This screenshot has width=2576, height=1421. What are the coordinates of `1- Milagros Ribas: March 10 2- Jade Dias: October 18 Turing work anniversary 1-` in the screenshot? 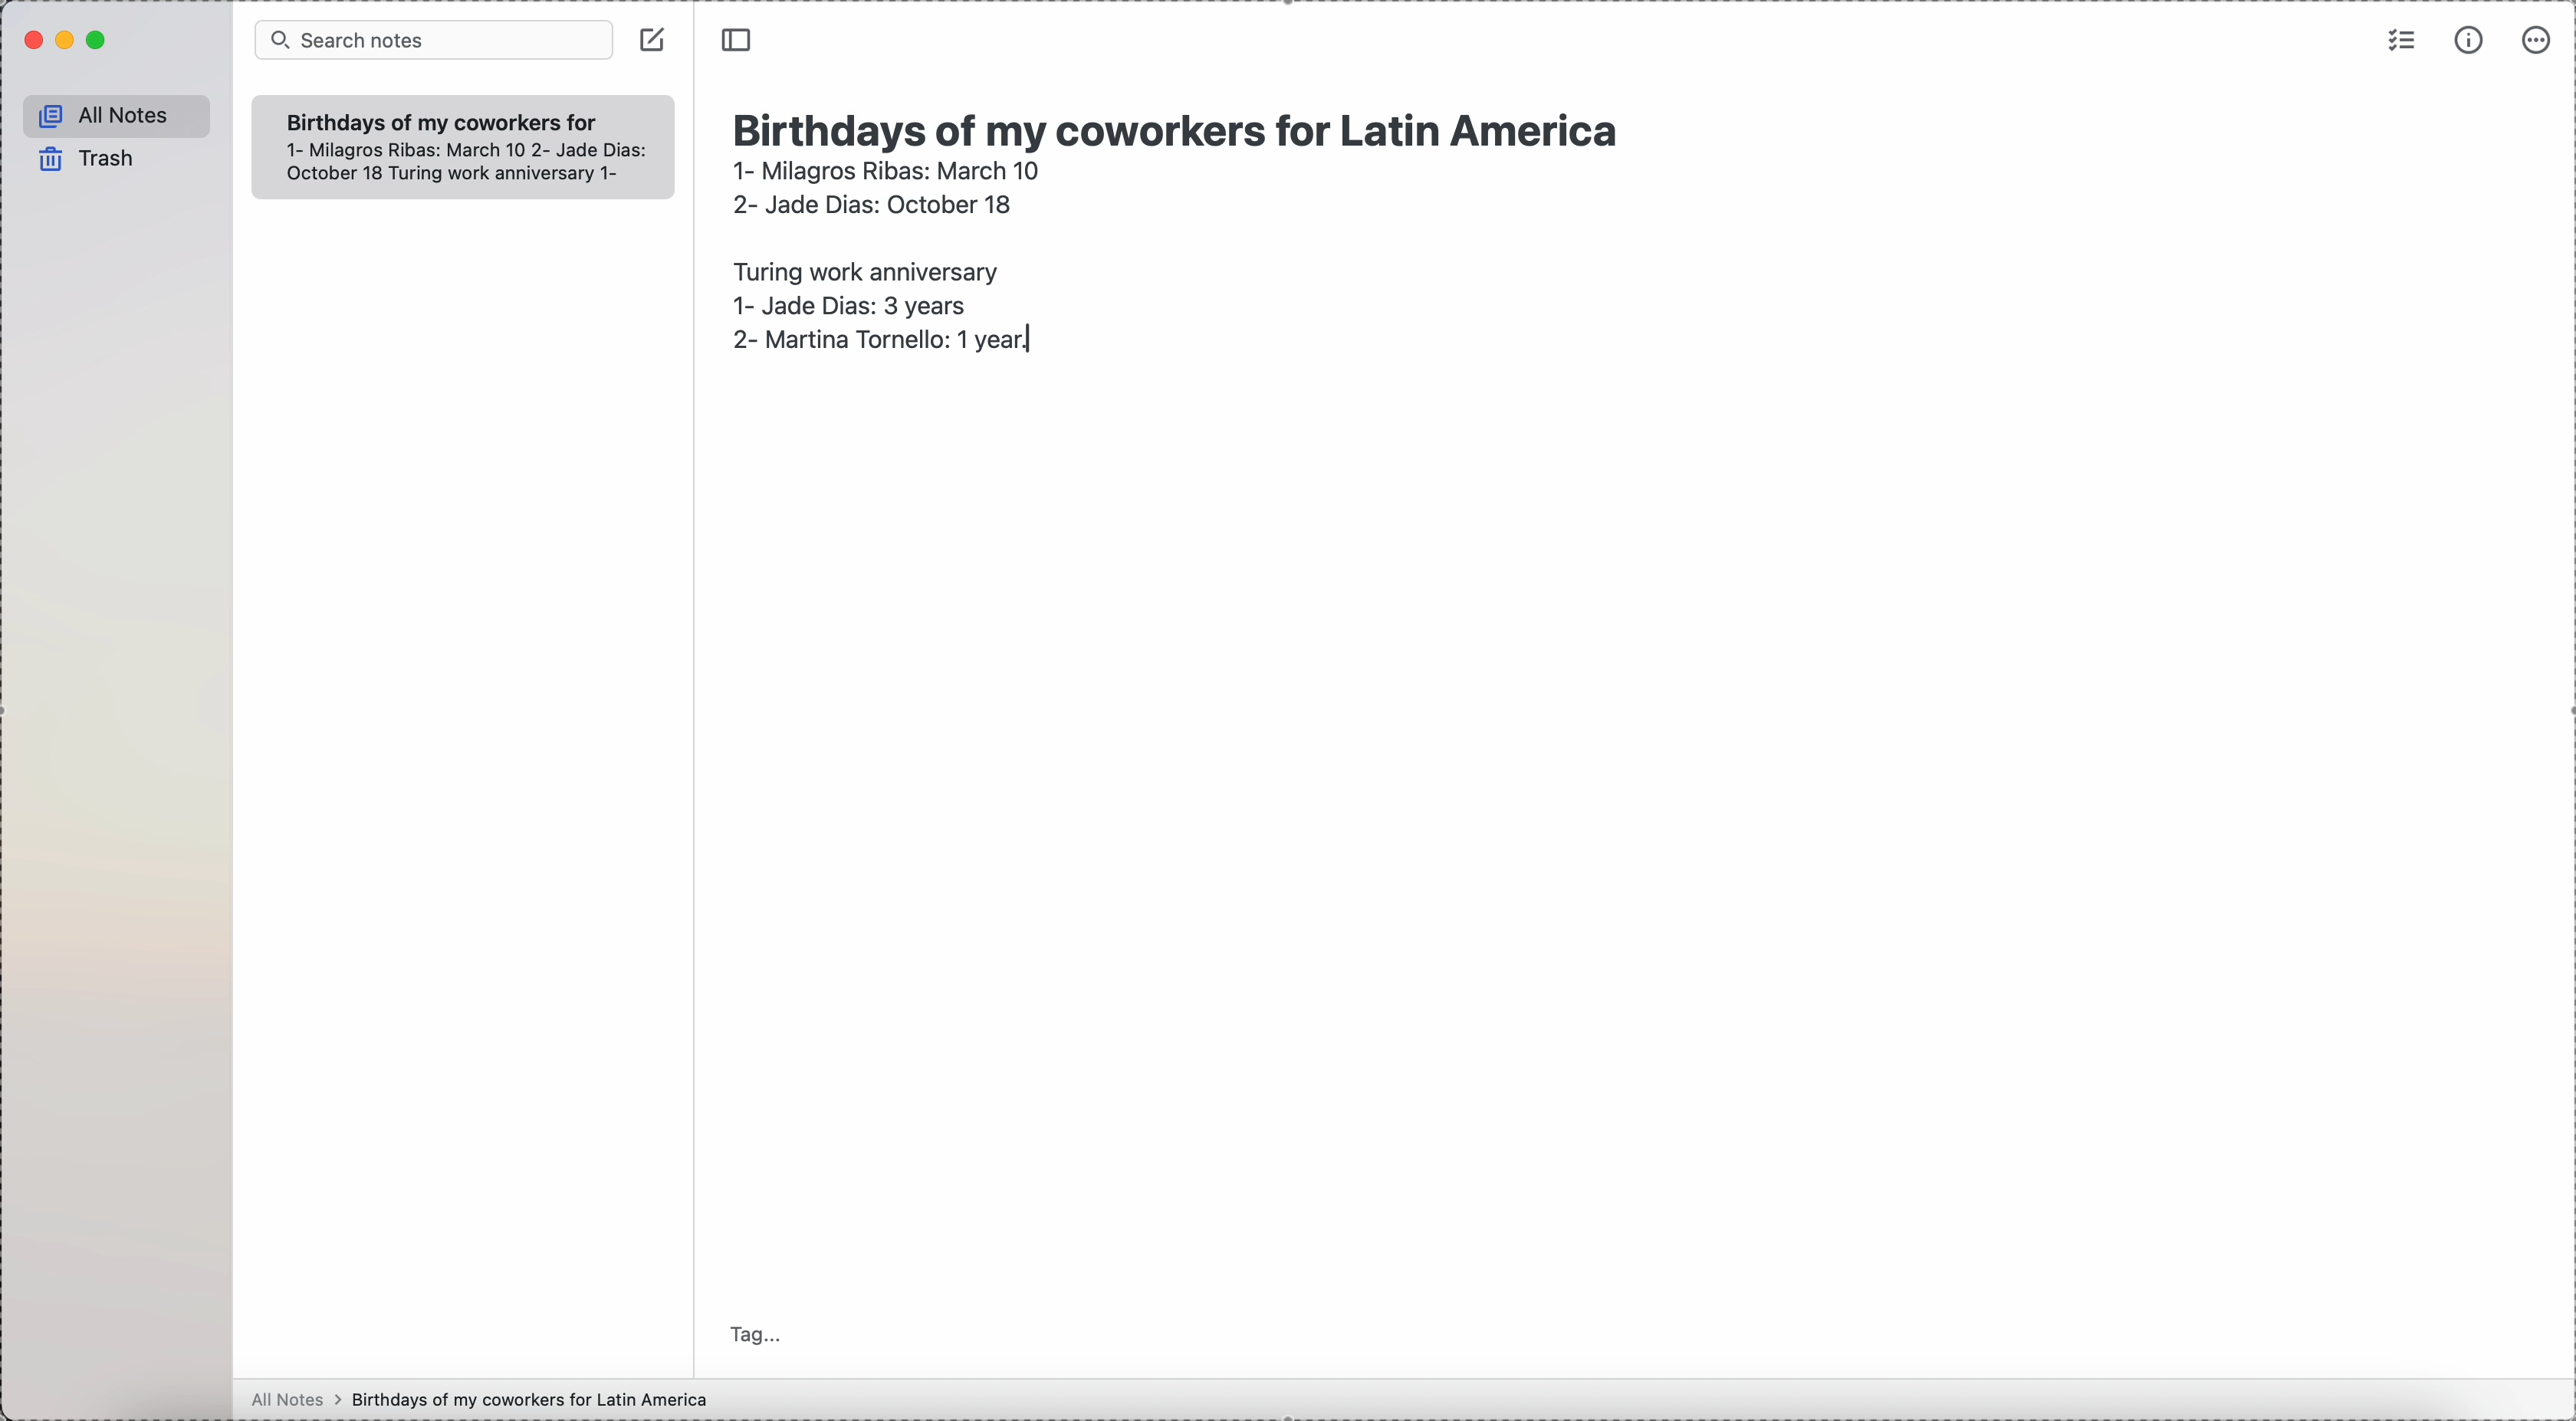 It's located at (453, 163).